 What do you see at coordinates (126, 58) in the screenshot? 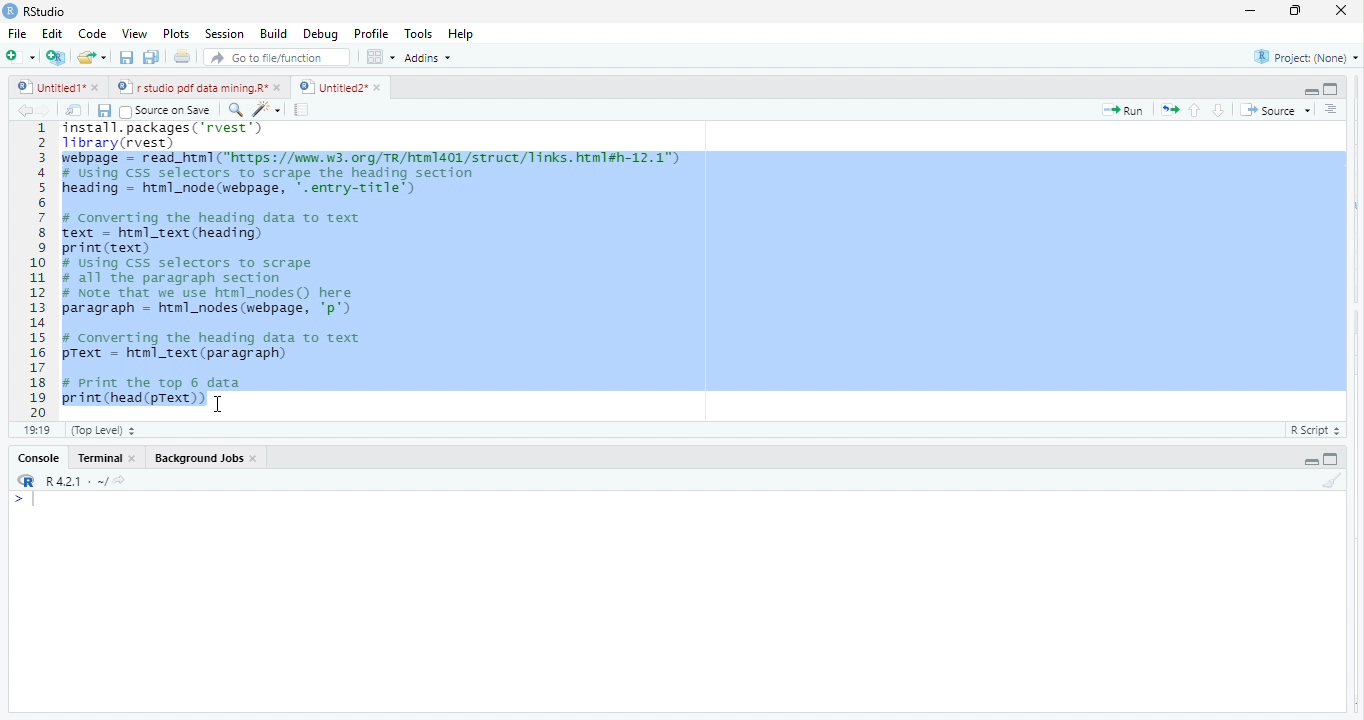
I see `save current document` at bounding box center [126, 58].